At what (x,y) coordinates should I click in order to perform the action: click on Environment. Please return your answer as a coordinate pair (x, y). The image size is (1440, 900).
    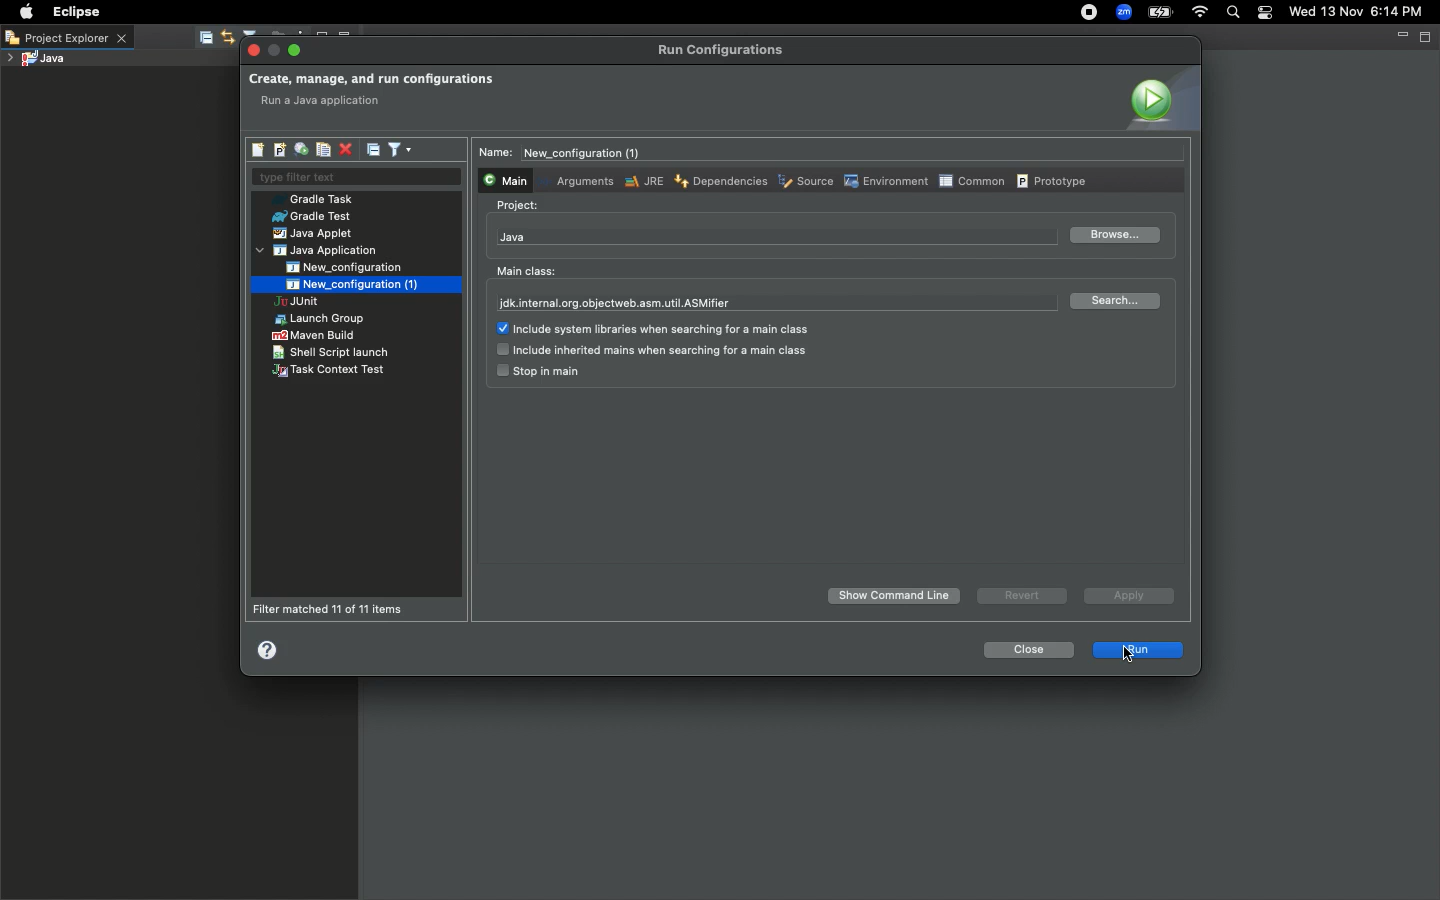
    Looking at the image, I should click on (884, 181).